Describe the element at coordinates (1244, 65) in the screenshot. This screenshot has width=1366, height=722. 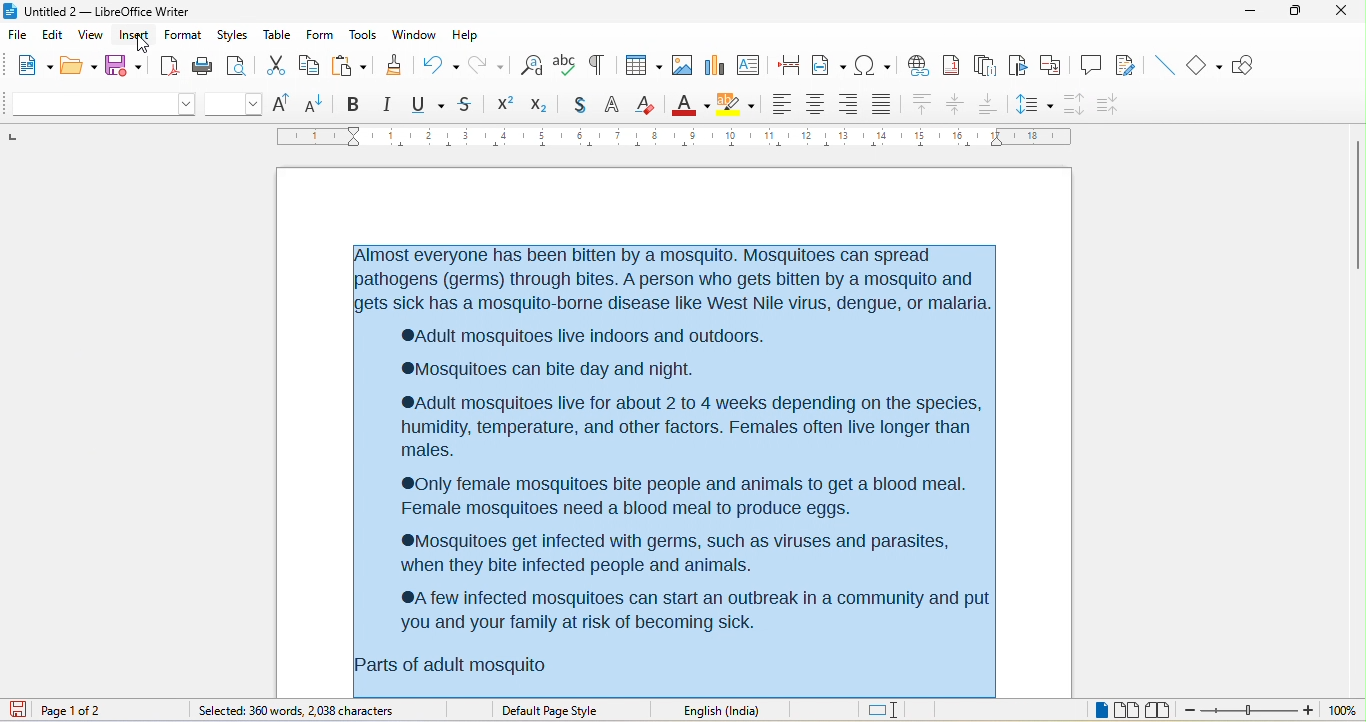
I see `show draw function` at that location.